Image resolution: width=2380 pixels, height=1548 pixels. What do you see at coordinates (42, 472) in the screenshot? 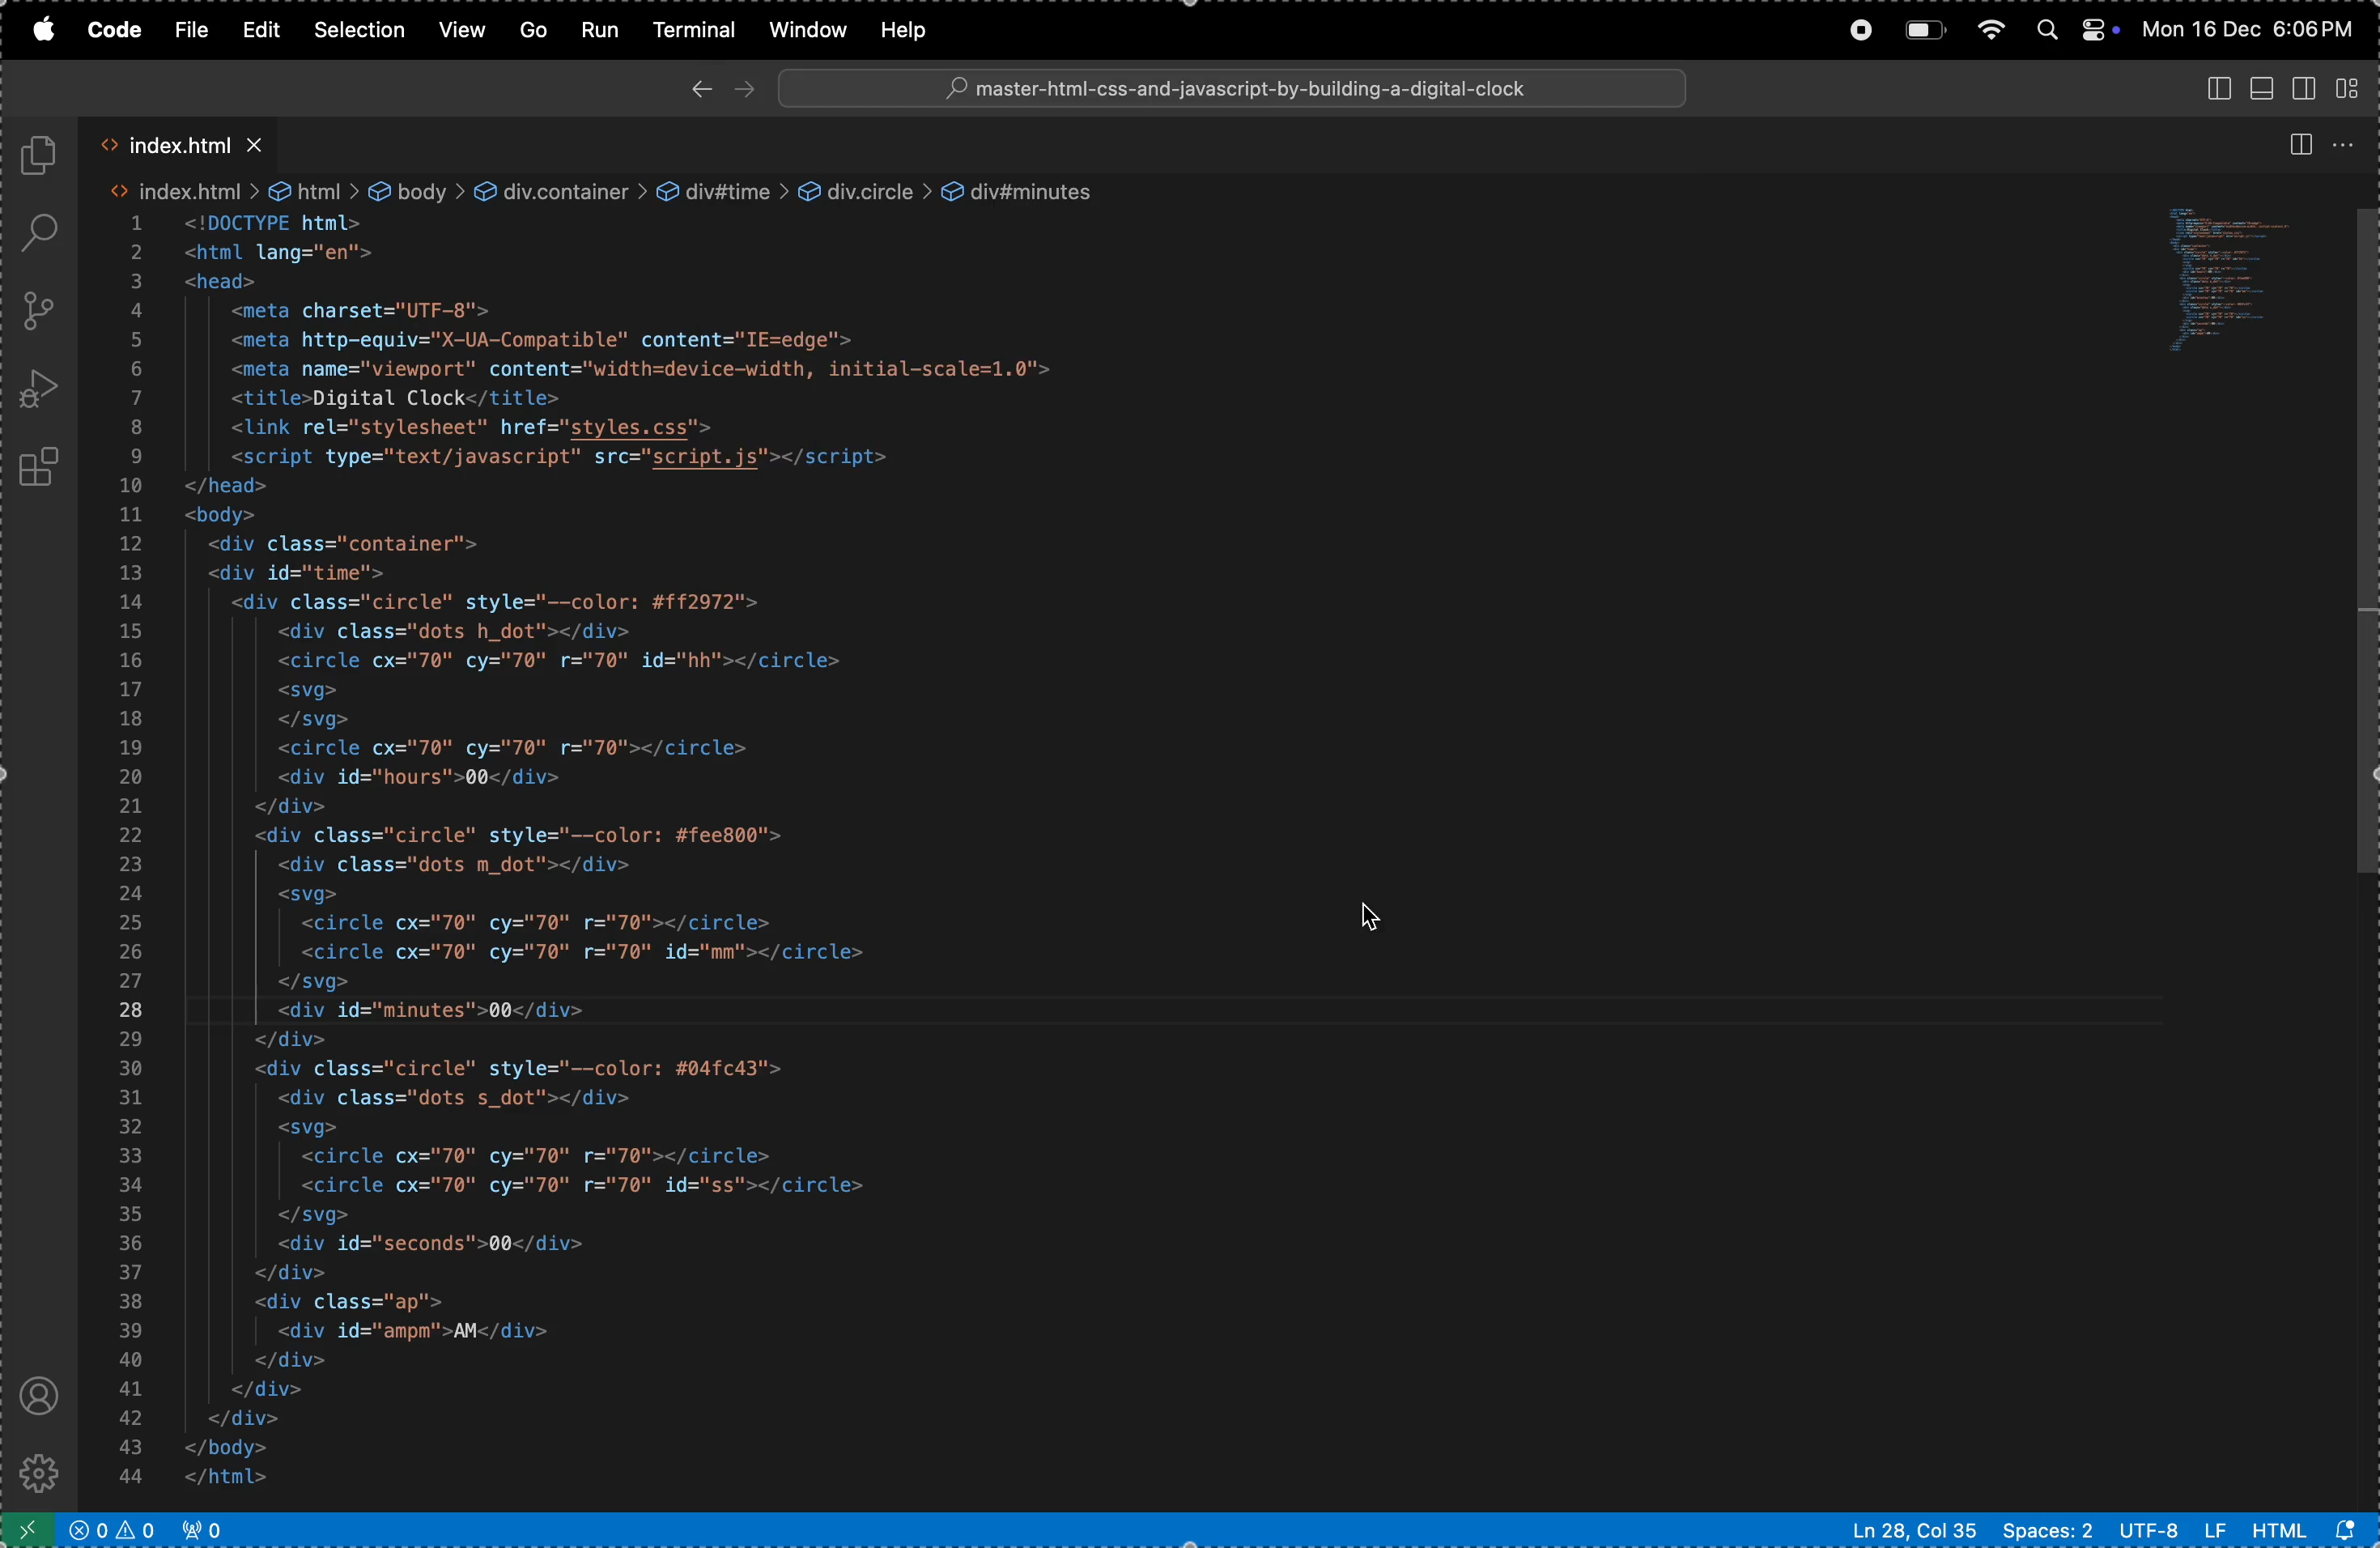
I see `extensons` at bounding box center [42, 472].